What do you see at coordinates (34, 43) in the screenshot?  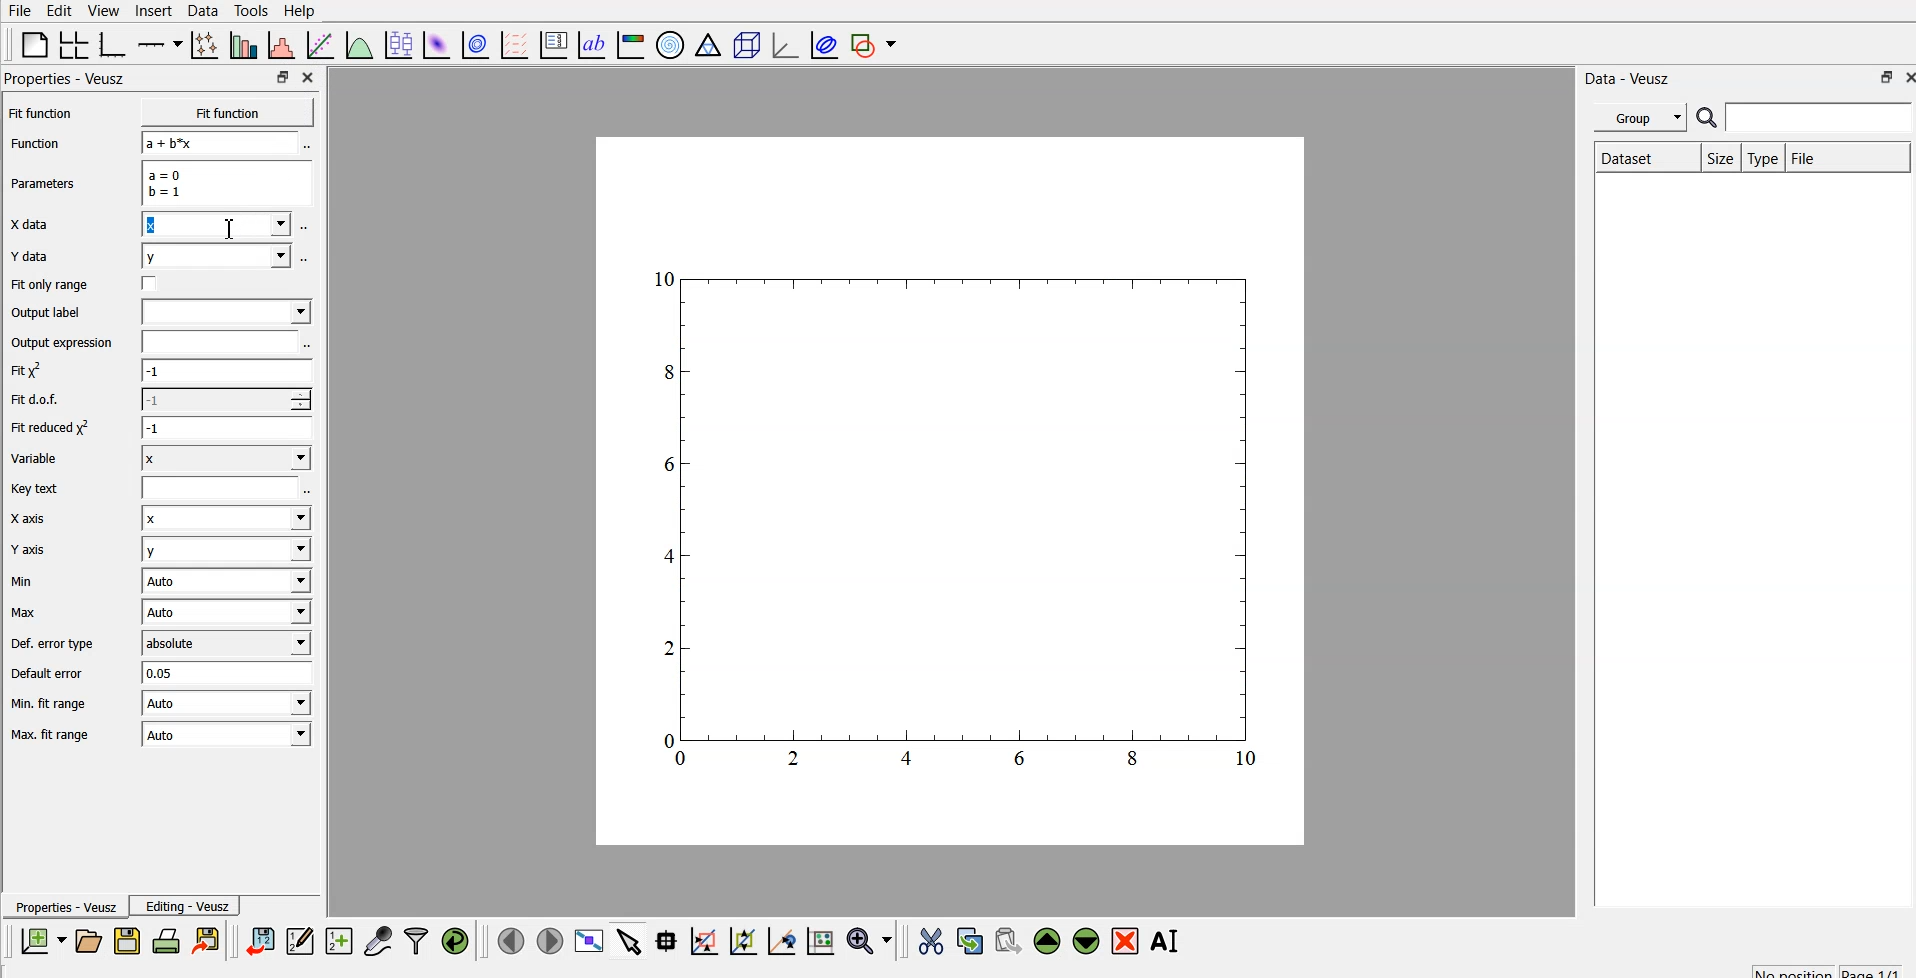 I see `blank page` at bounding box center [34, 43].